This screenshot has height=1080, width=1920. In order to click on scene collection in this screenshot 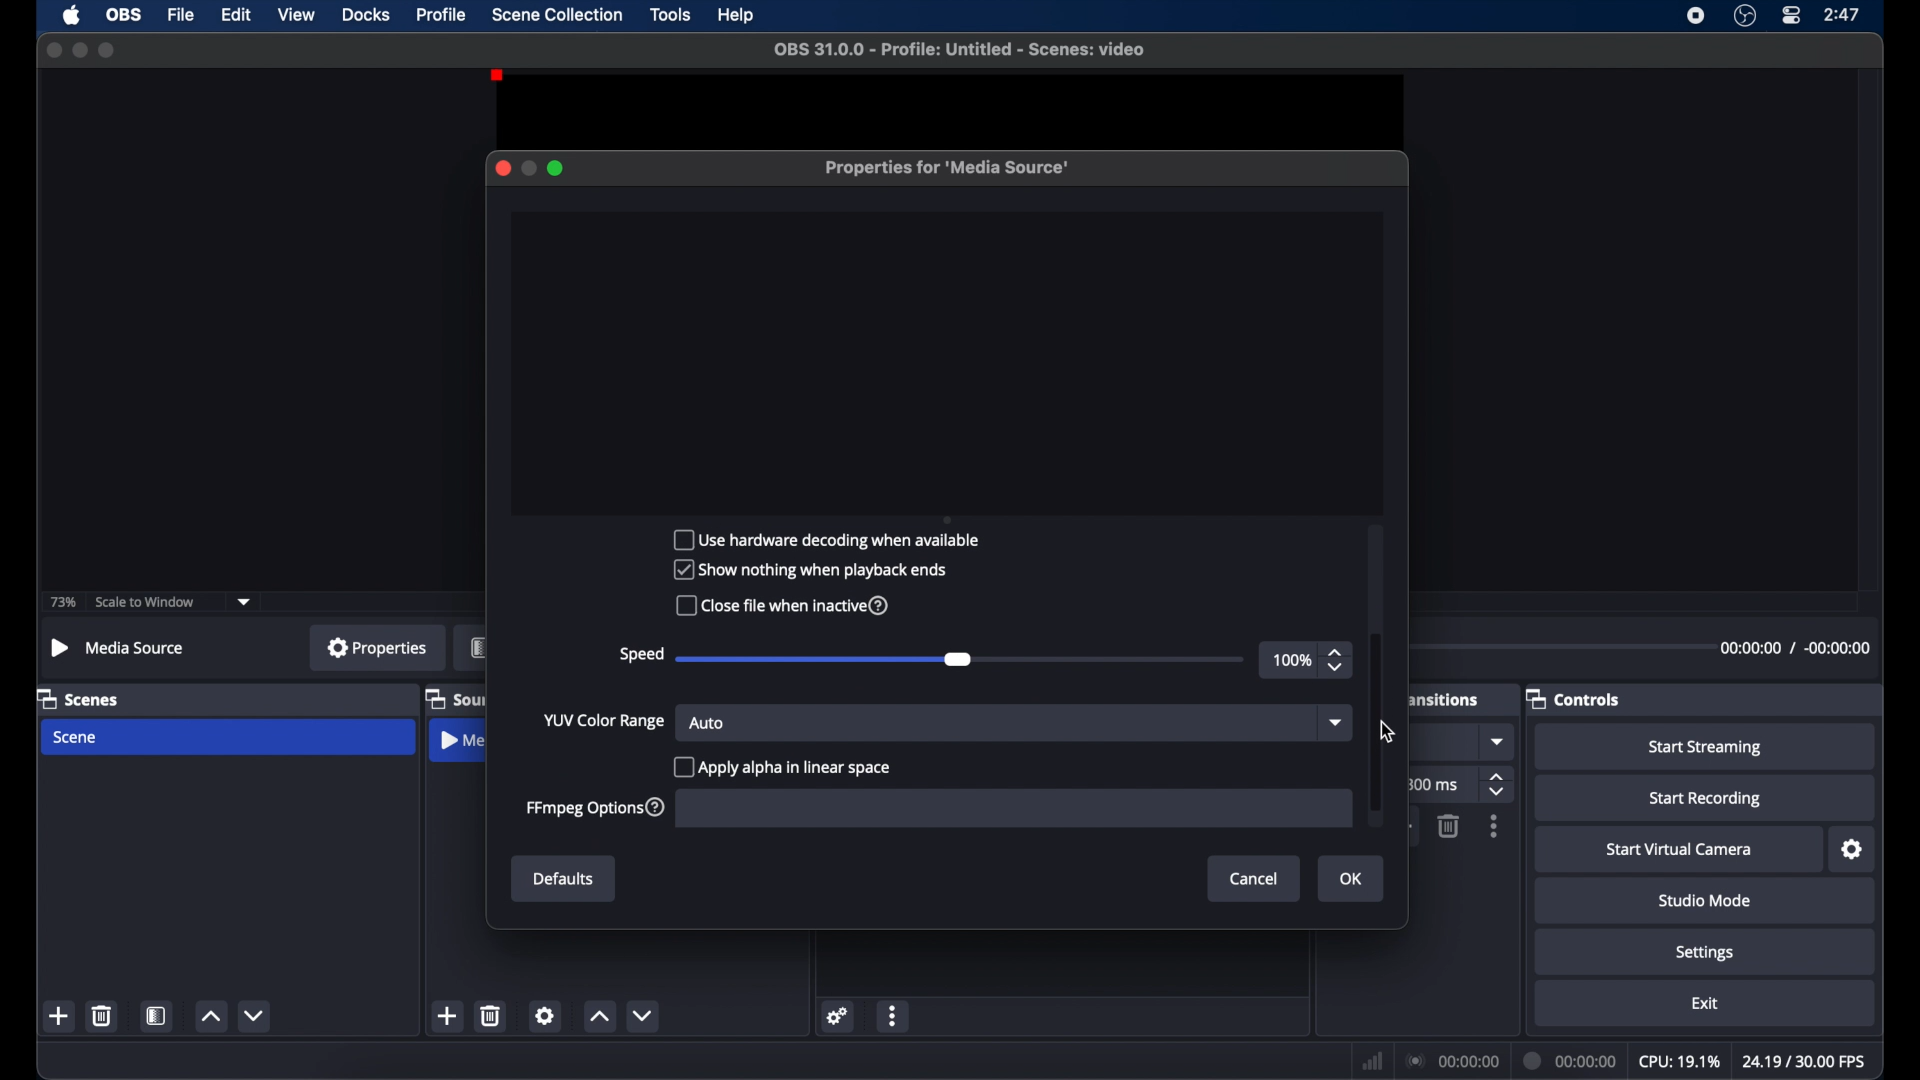, I will do `click(559, 15)`.